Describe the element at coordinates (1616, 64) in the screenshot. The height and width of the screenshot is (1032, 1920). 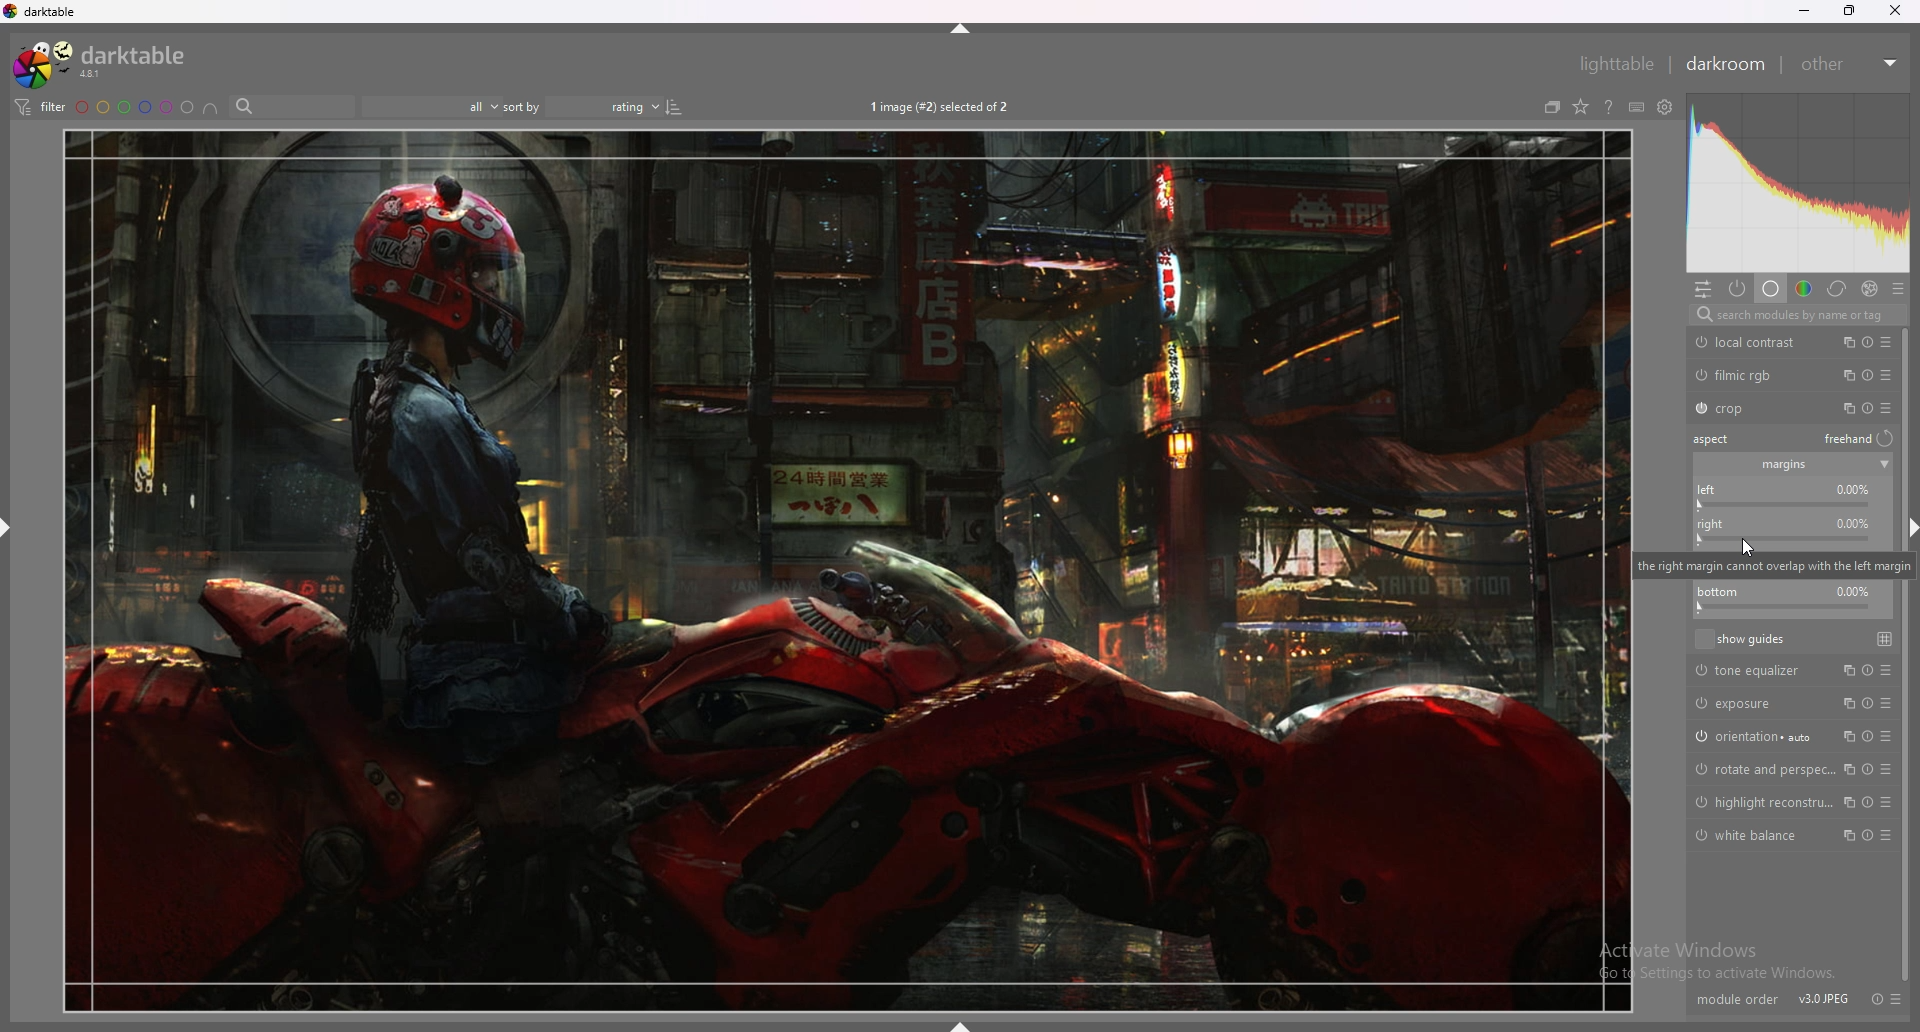
I see `lighttable` at that location.